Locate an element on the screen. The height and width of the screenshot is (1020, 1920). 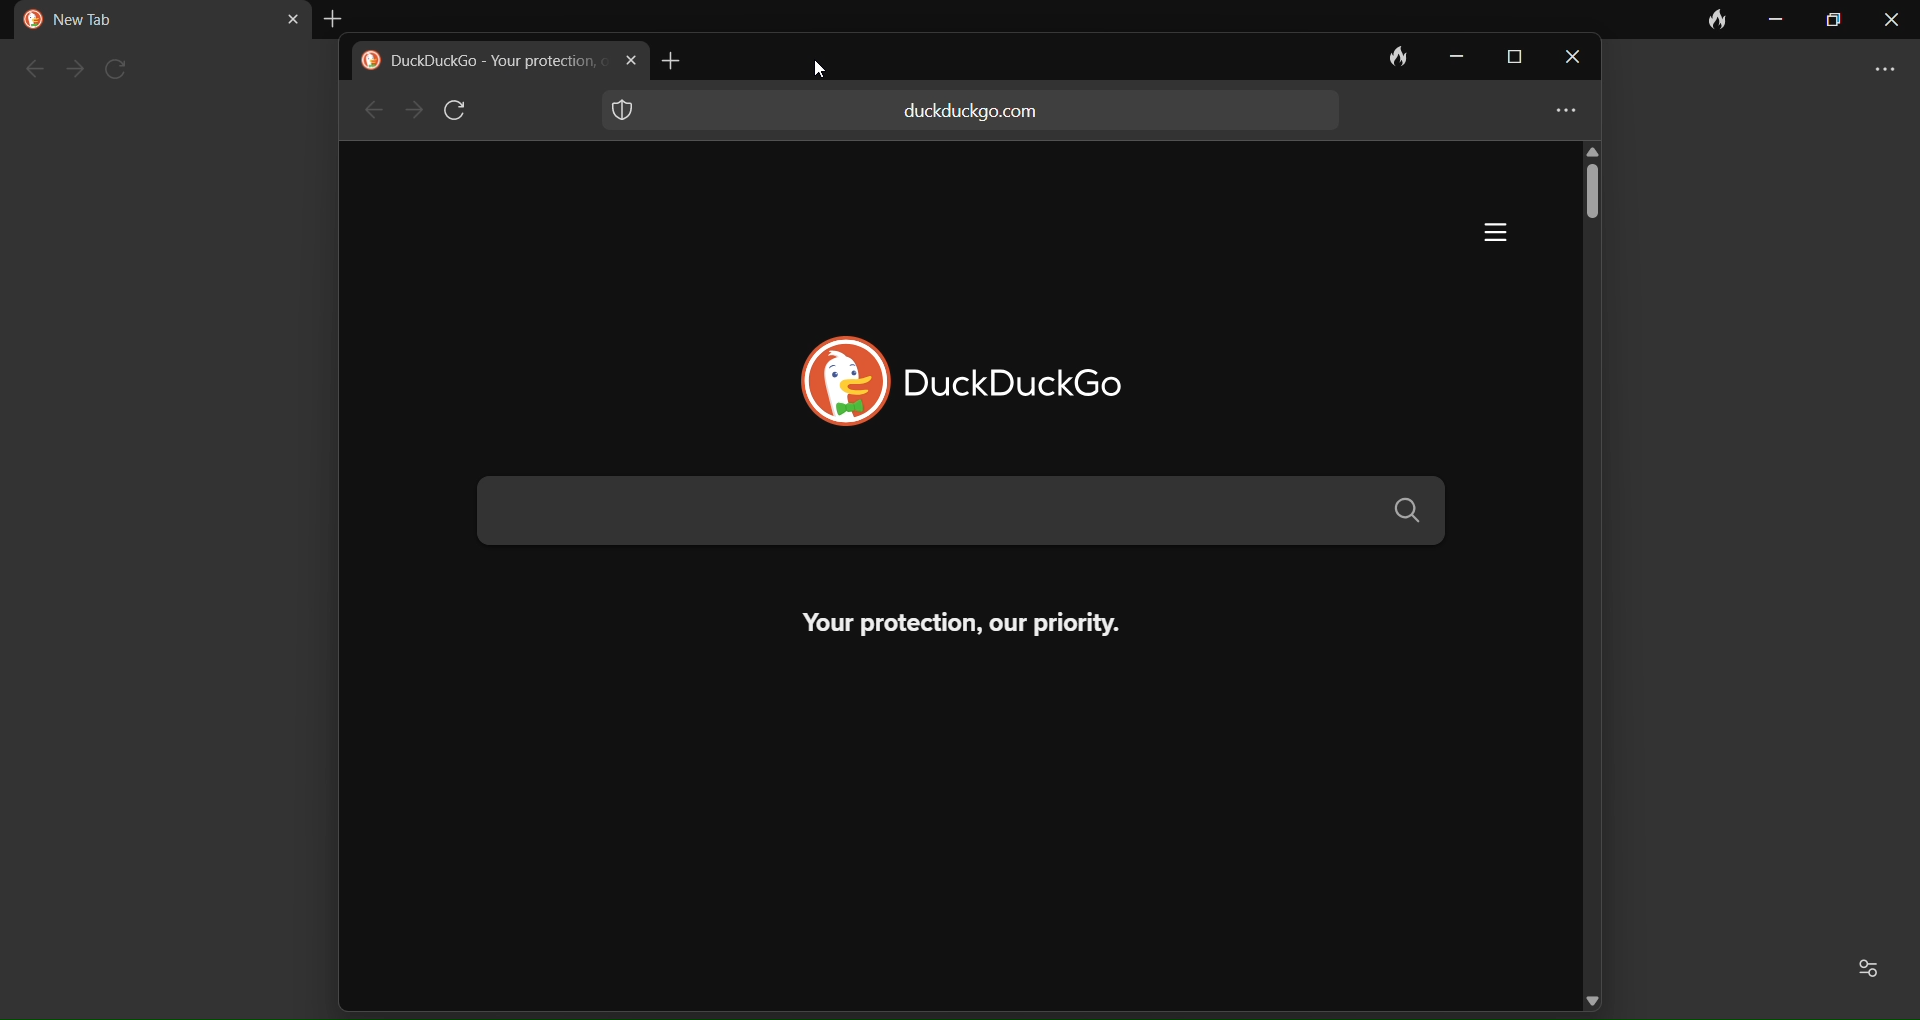
cursor is located at coordinates (824, 75).